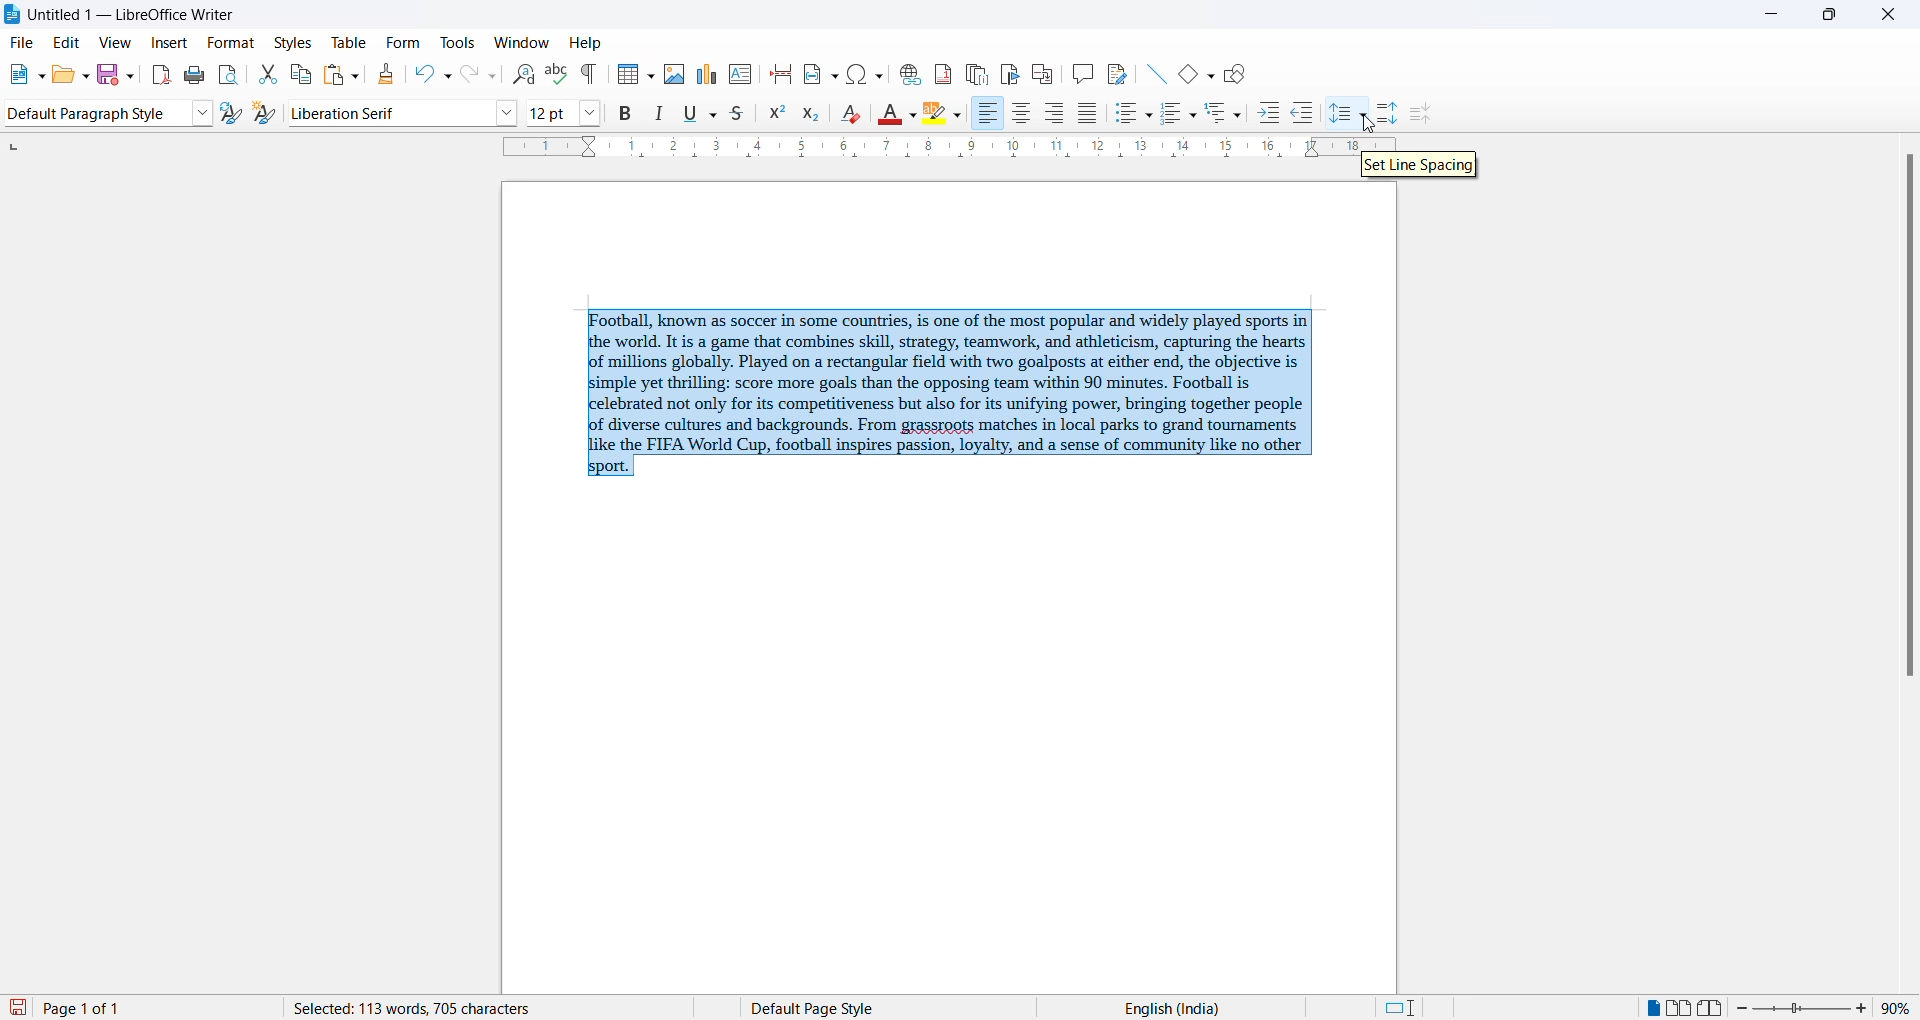  What do you see at coordinates (1118, 74) in the screenshot?
I see `show track changes functions` at bounding box center [1118, 74].